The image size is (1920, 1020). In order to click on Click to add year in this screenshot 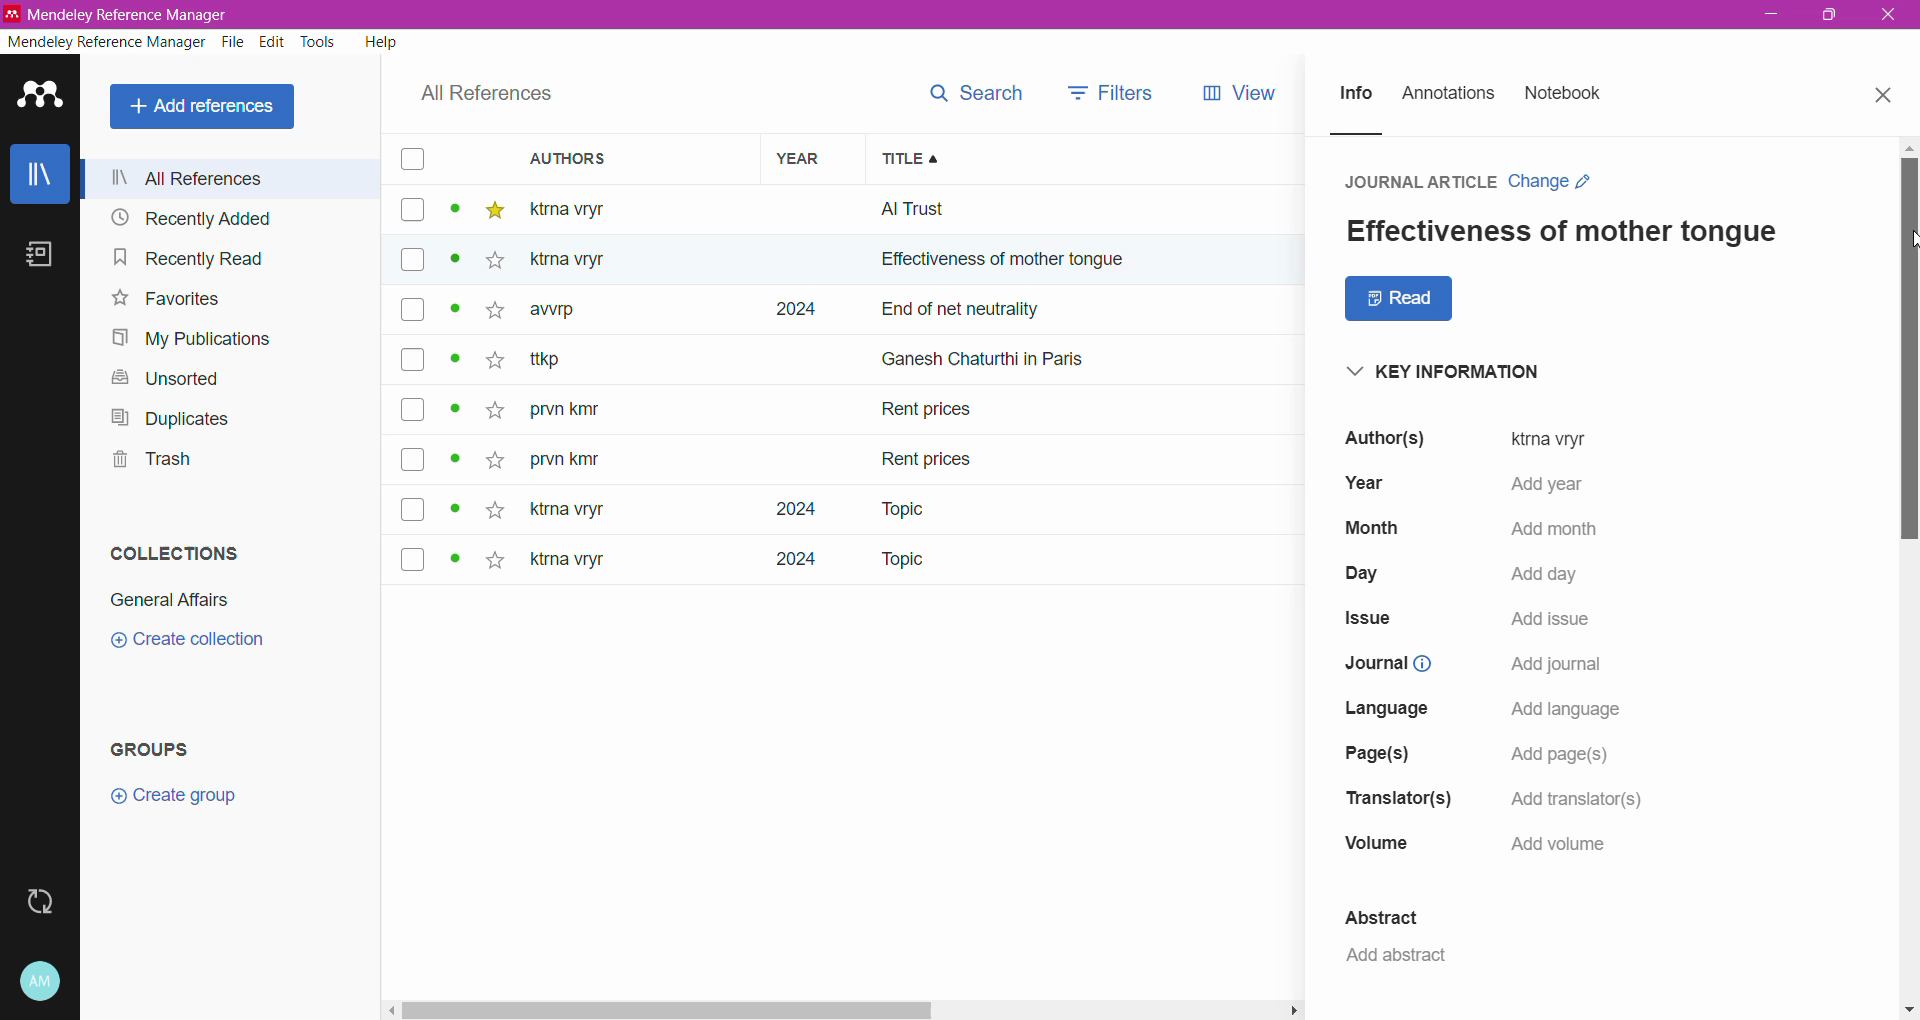, I will do `click(1538, 484)`.